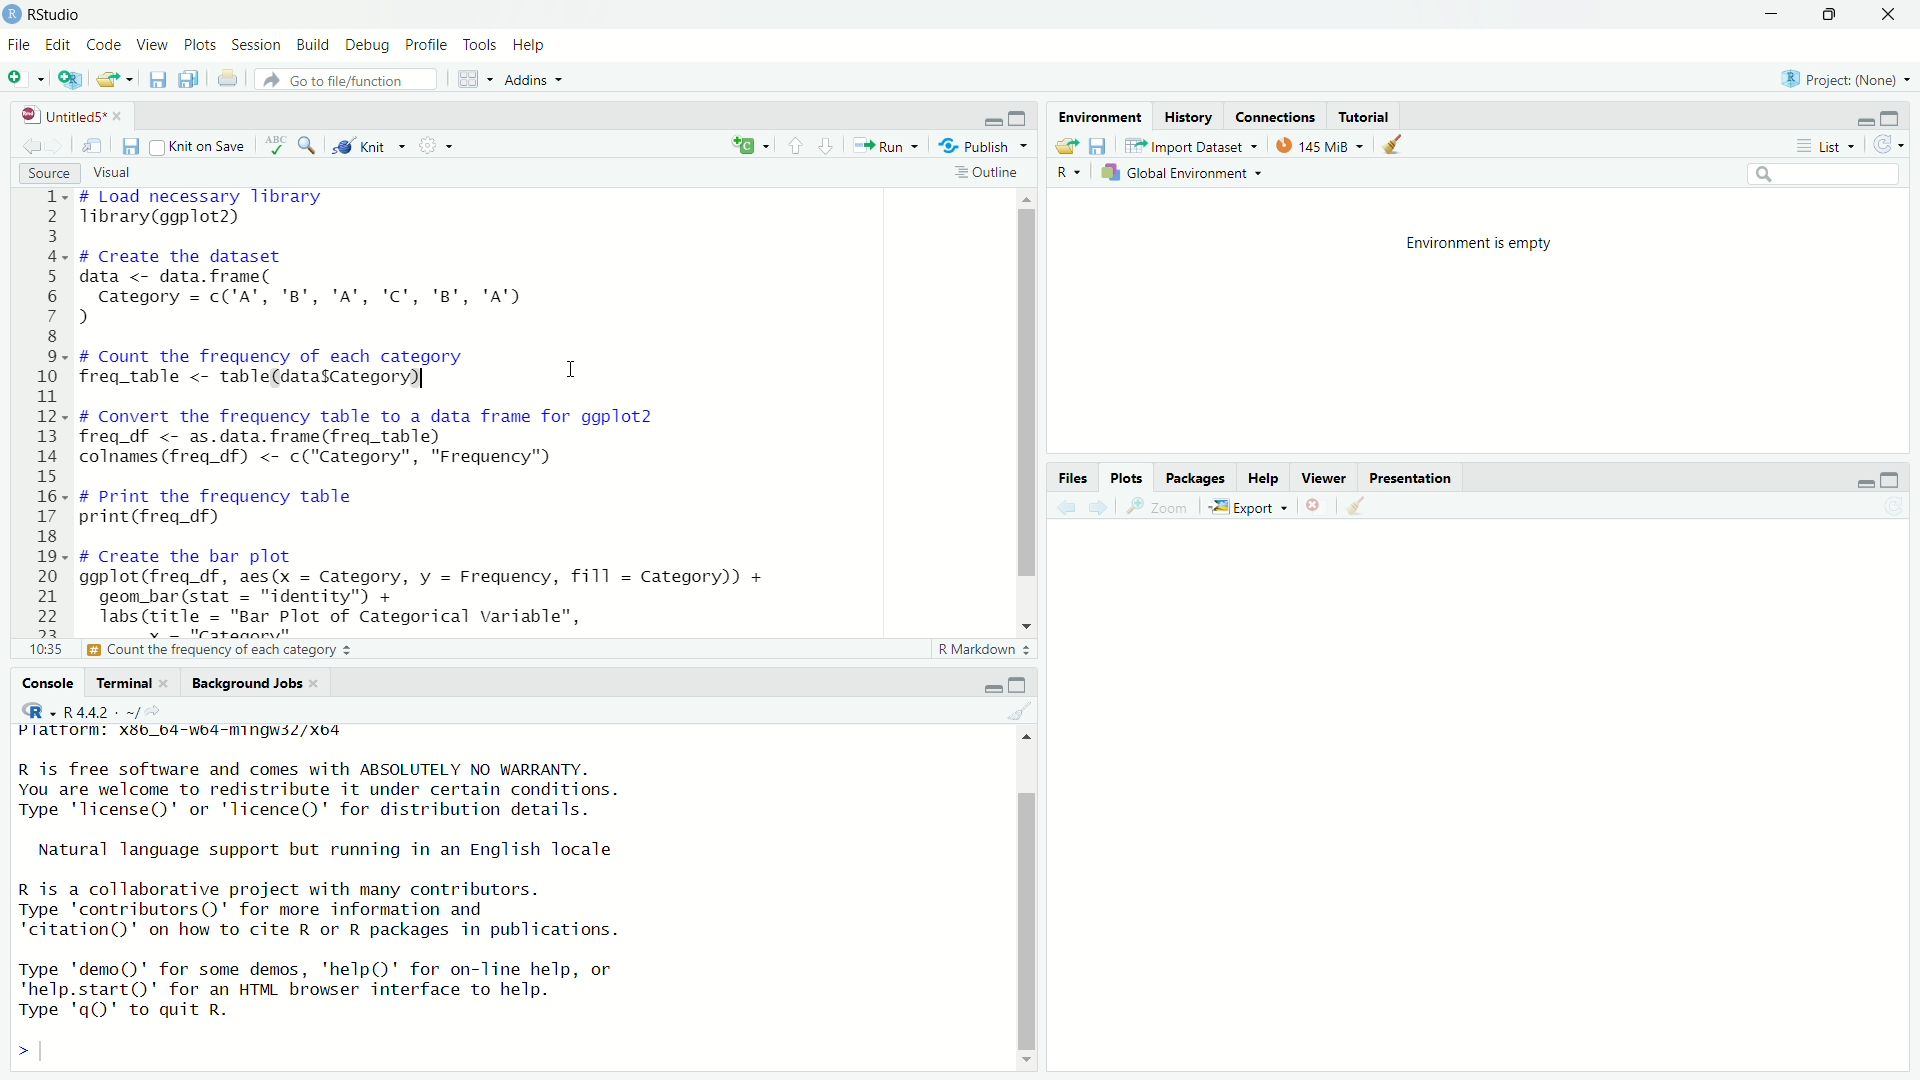 The width and height of the screenshot is (1920, 1080). I want to click on new file, so click(22, 80).